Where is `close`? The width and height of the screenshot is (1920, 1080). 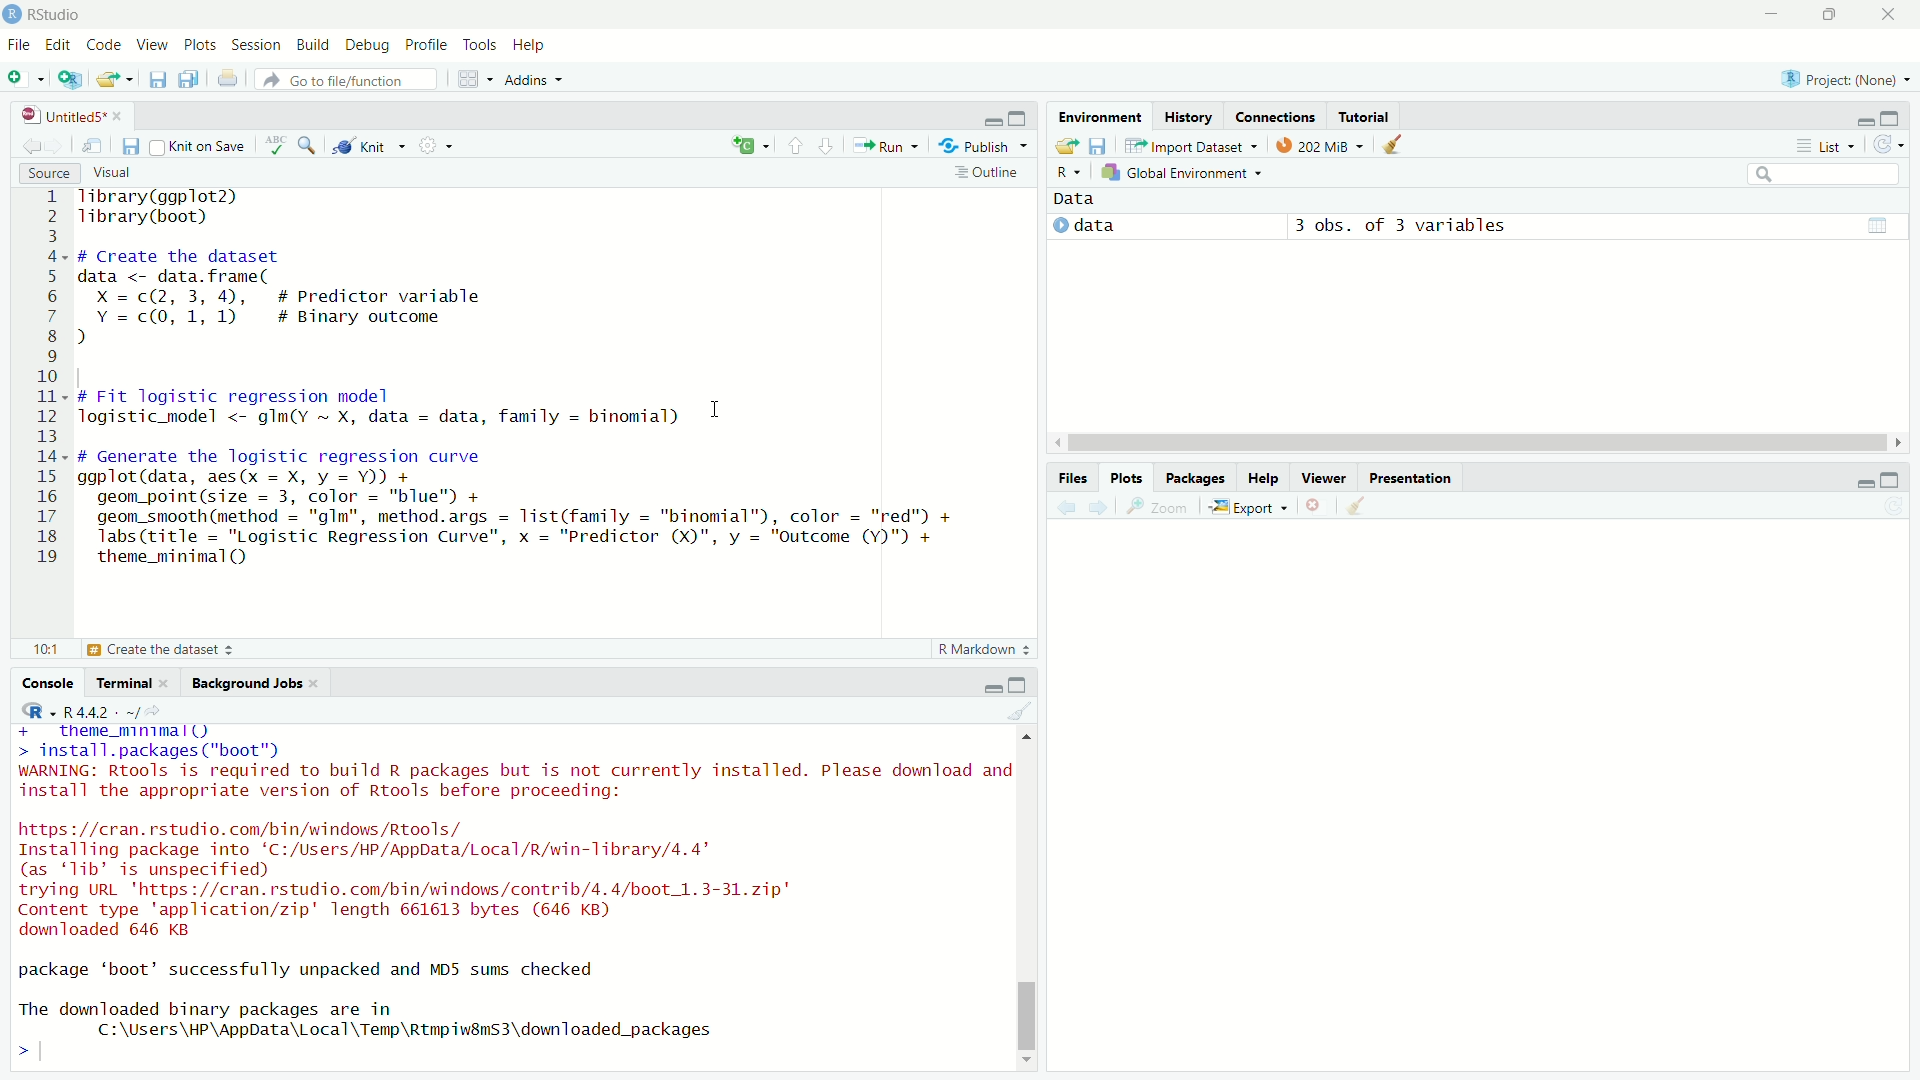
close is located at coordinates (118, 117).